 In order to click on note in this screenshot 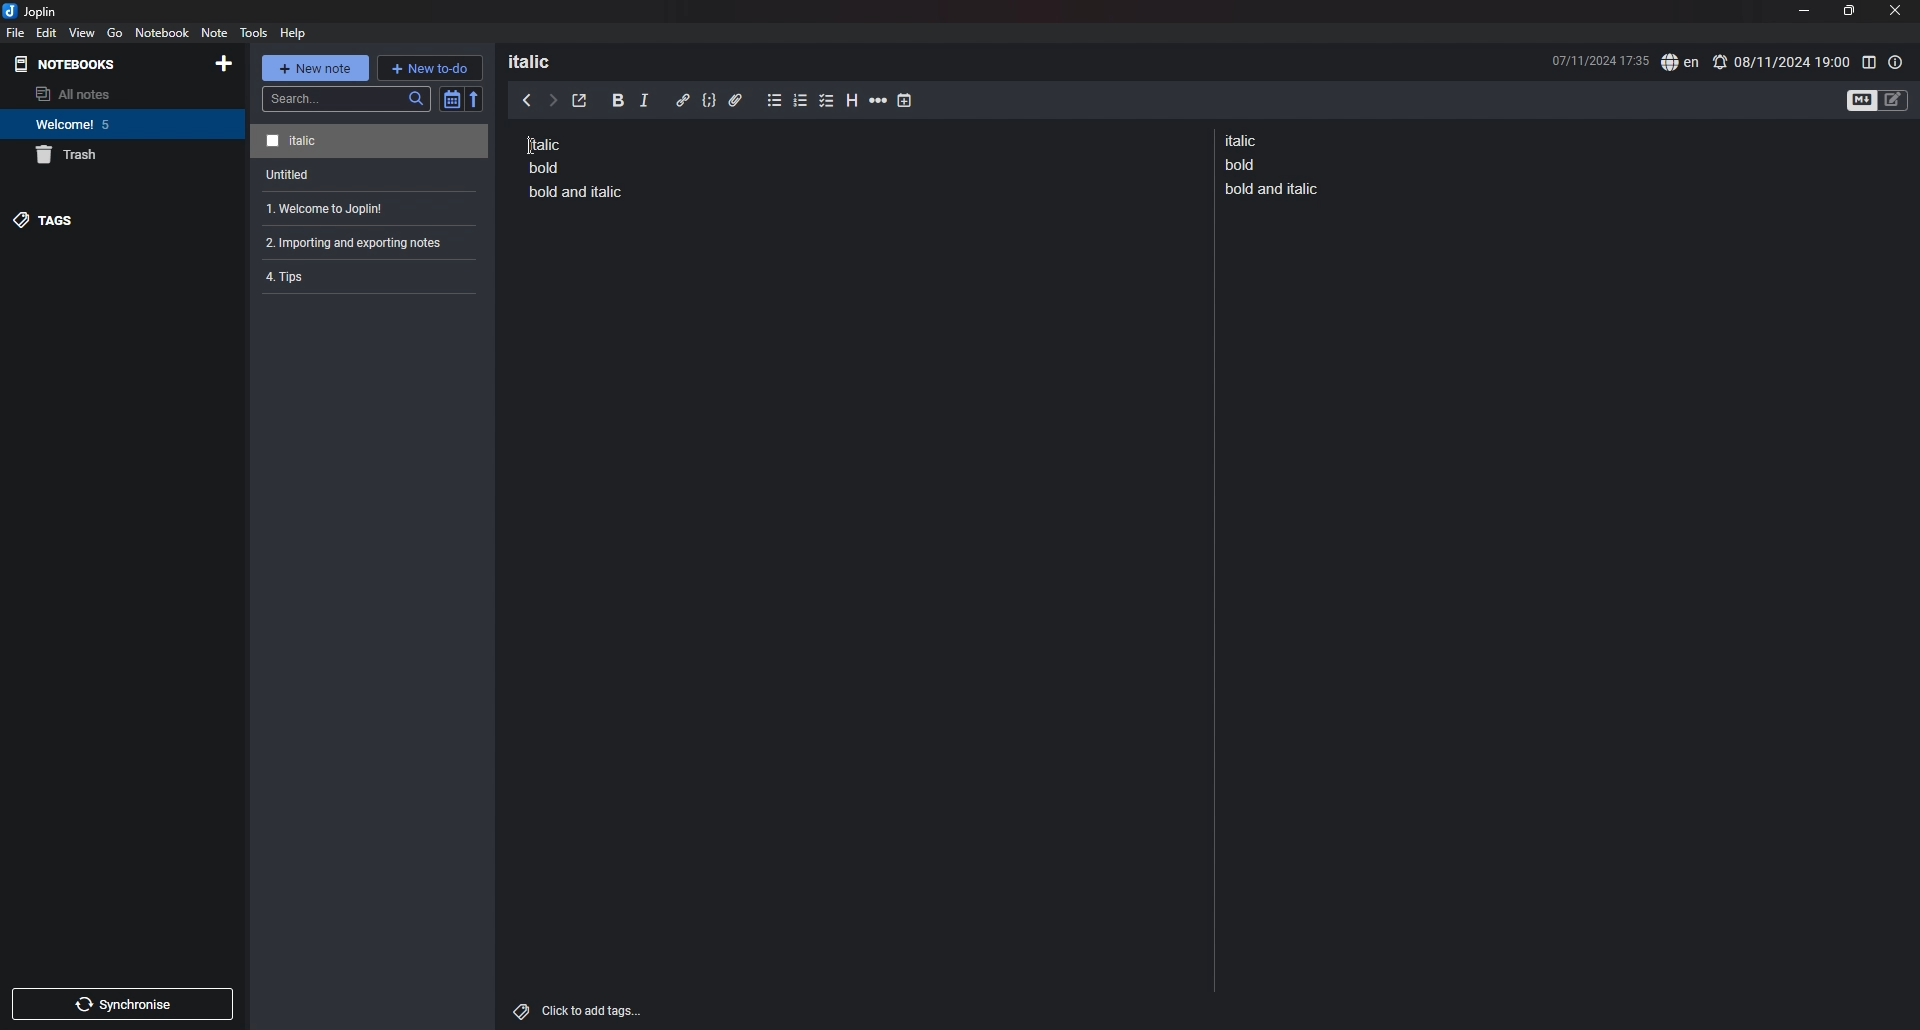, I will do `click(361, 242)`.